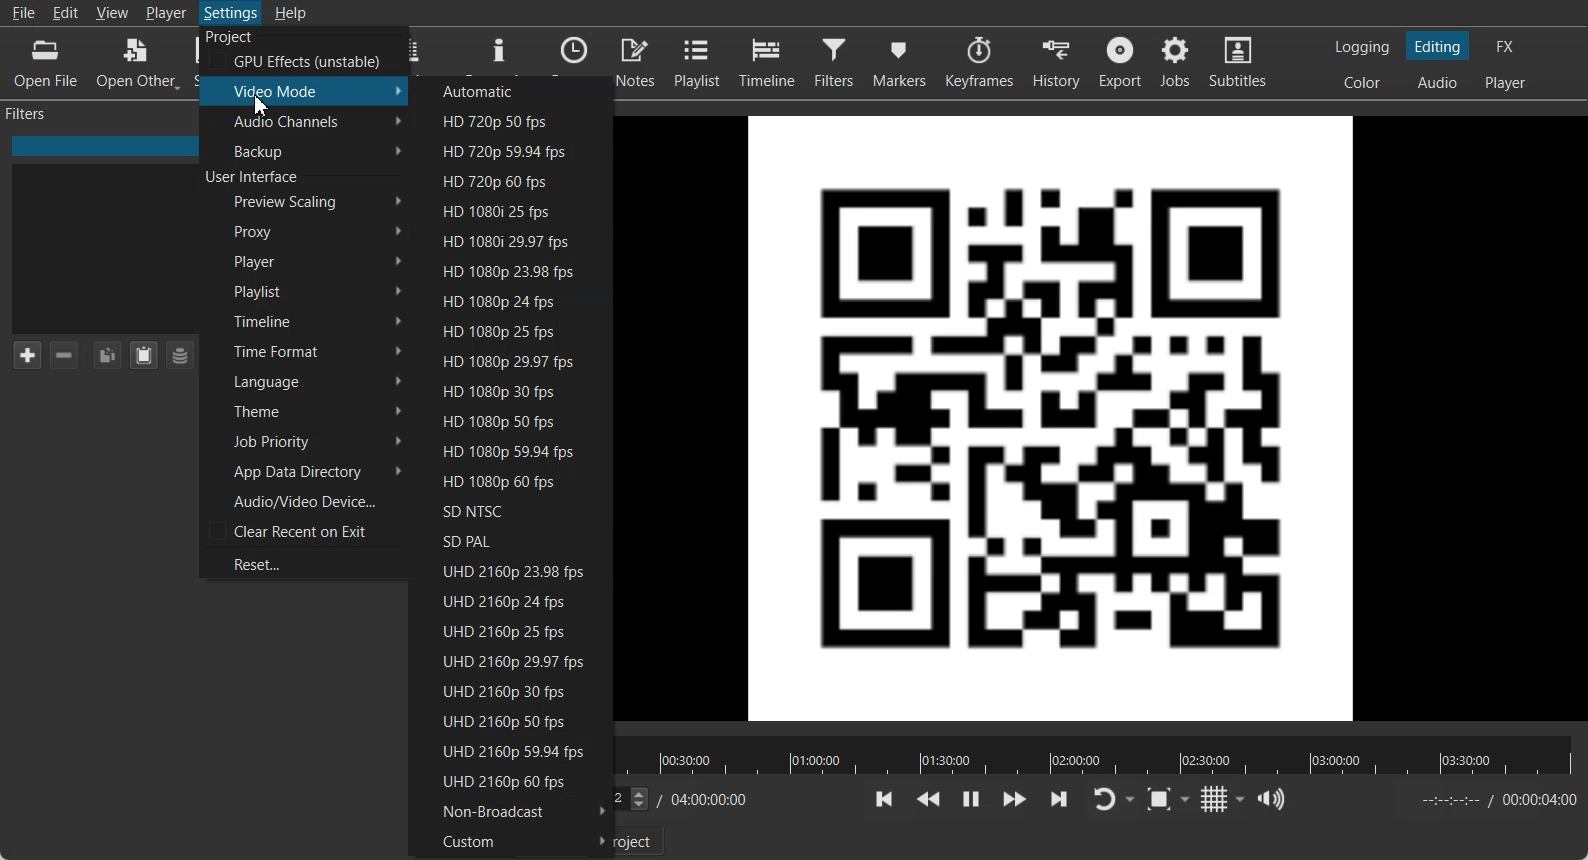  What do you see at coordinates (1363, 47) in the screenshot?
I see `Switch to the Logging layout` at bounding box center [1363, 47].